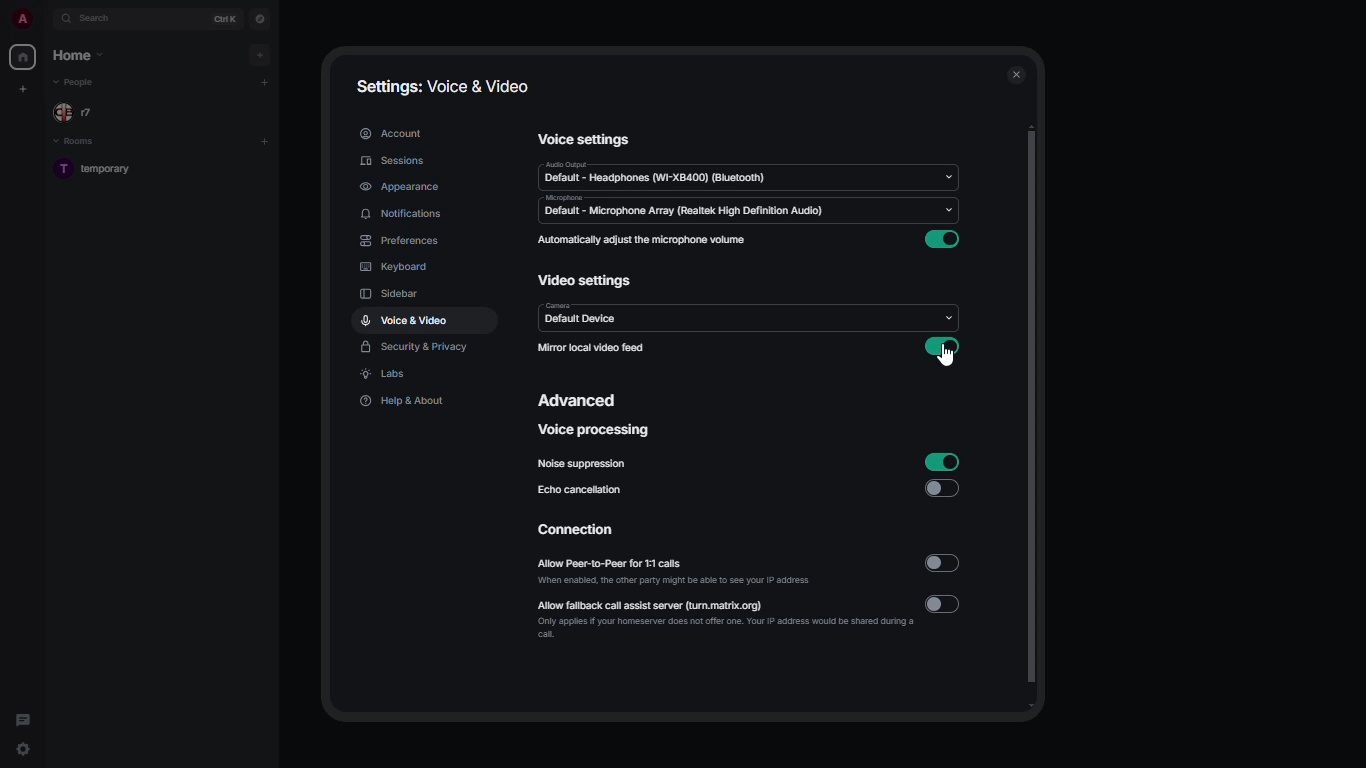 The image size is (1366, 768). I want to click on advanced, so click(582, 399).